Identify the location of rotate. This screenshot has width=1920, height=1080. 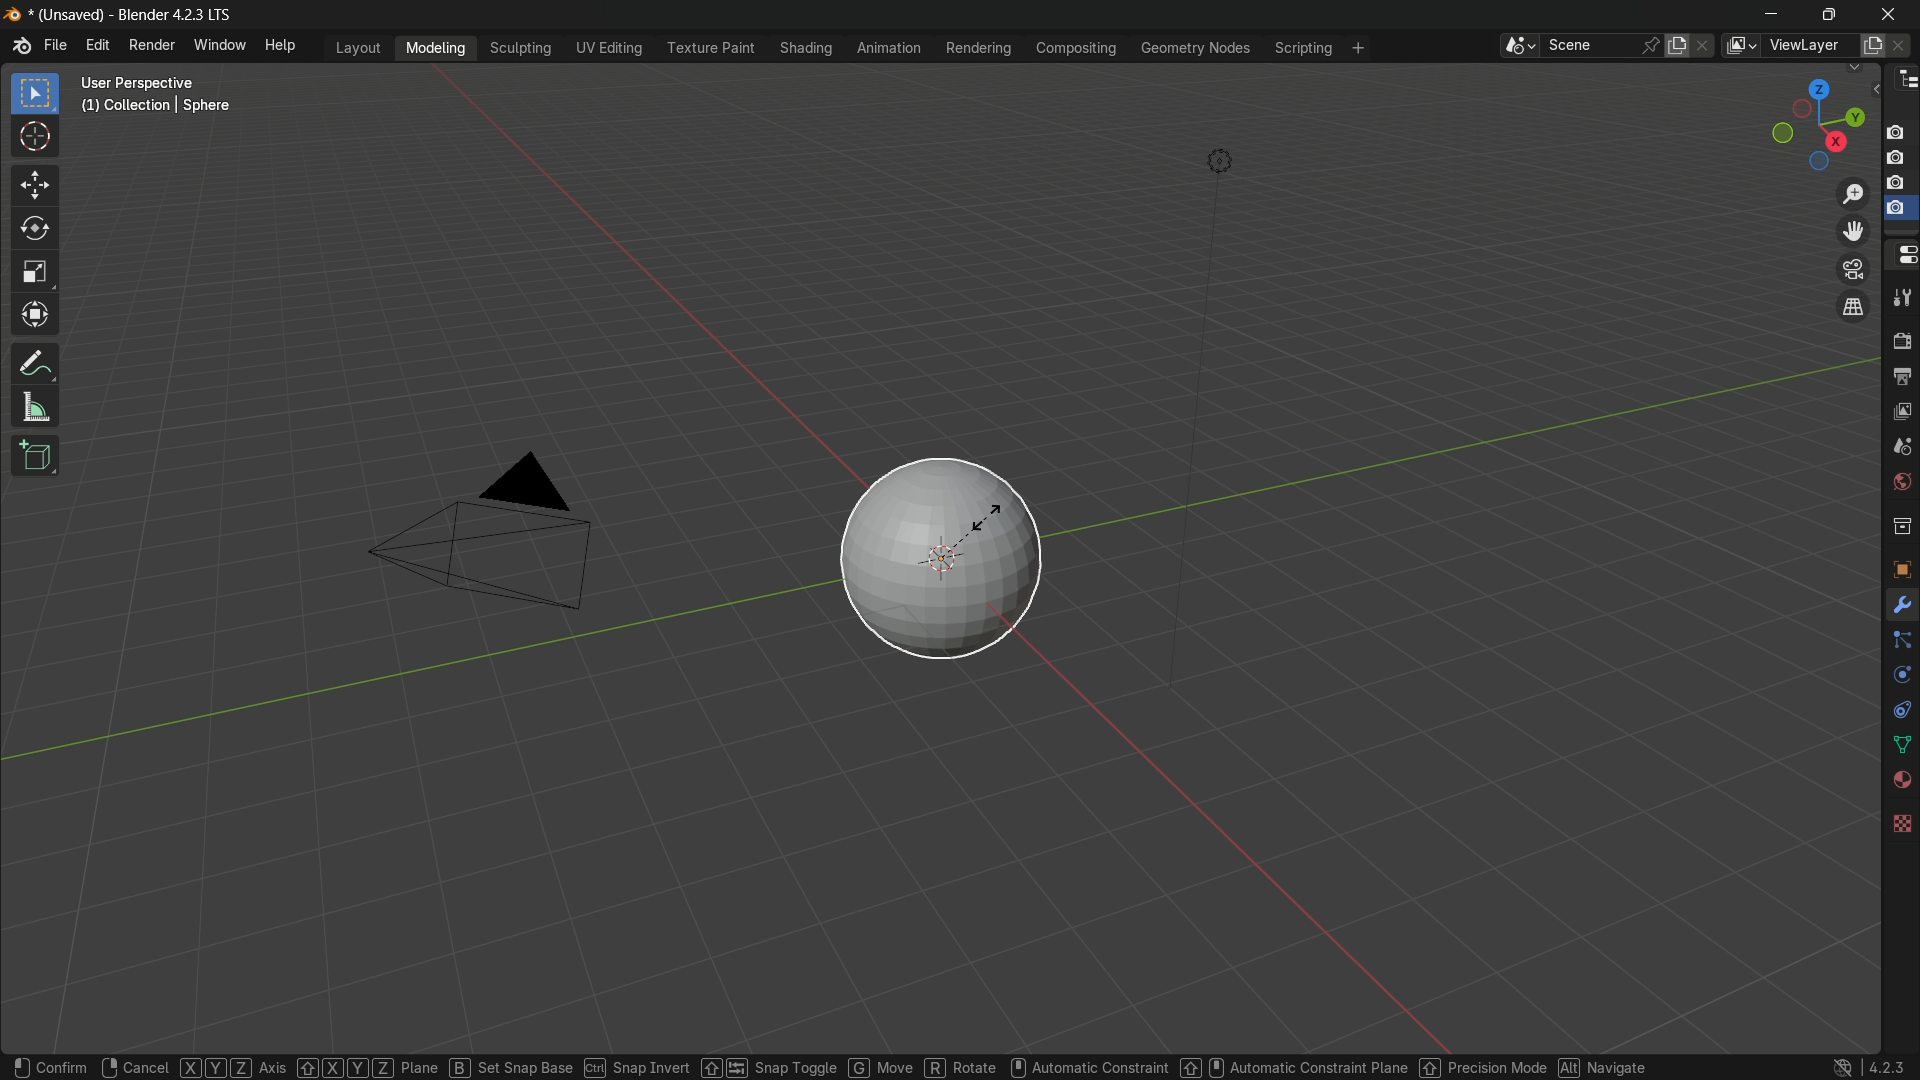
(35, 232).